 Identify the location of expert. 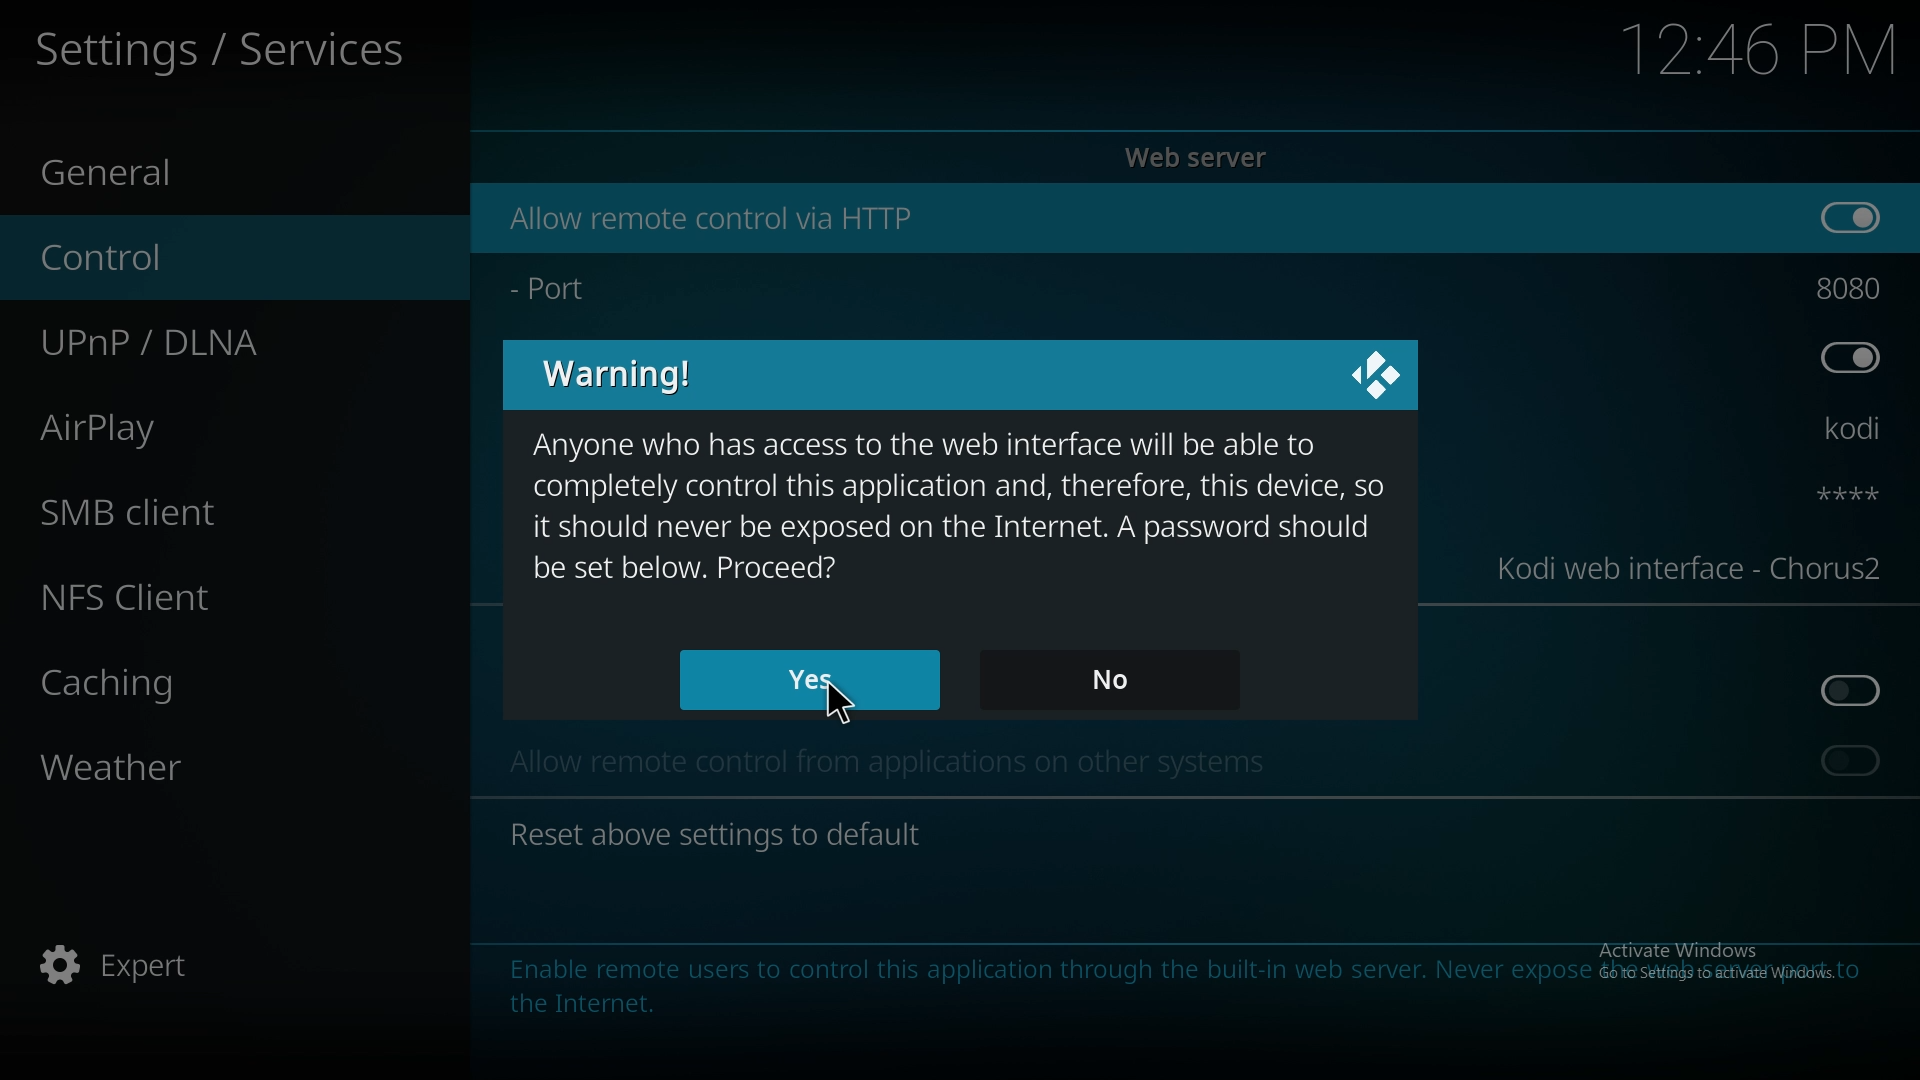
(168, 966).